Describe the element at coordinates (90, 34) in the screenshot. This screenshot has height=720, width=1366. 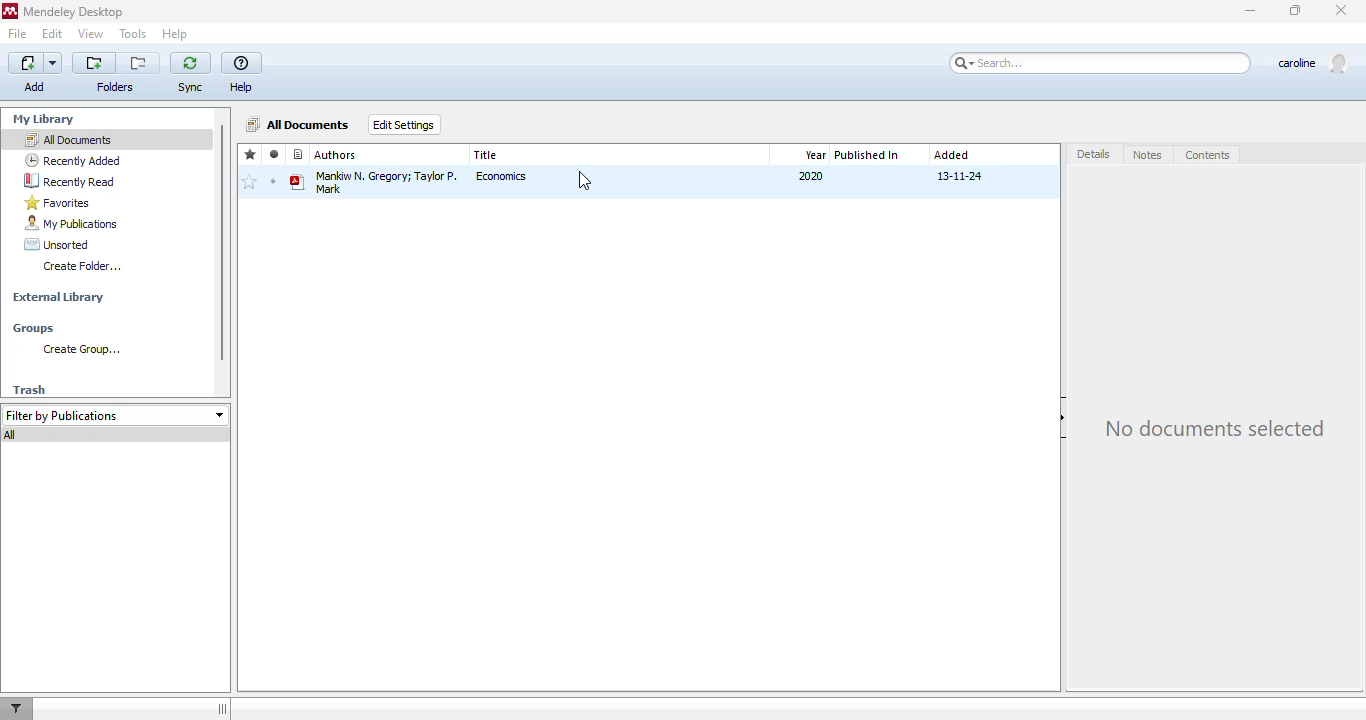
I see `view` at that location.